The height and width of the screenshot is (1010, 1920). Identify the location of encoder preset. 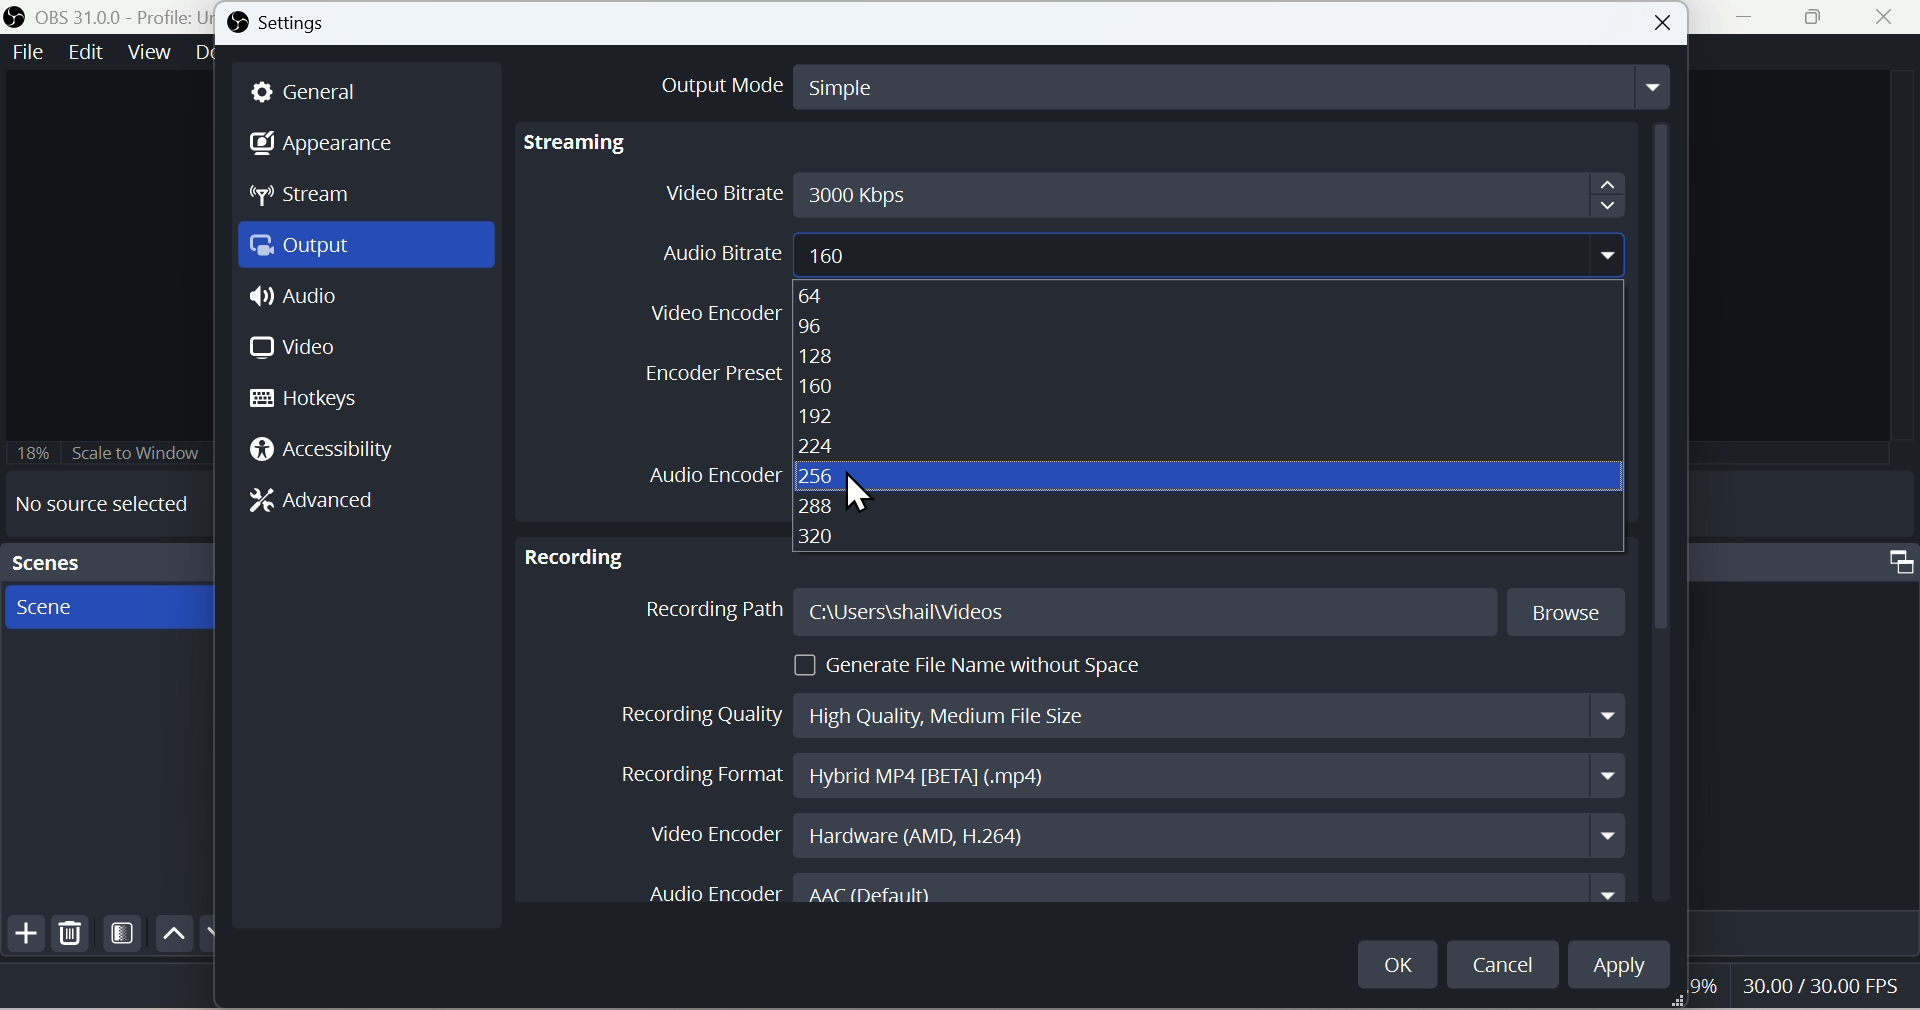
(711, 373).